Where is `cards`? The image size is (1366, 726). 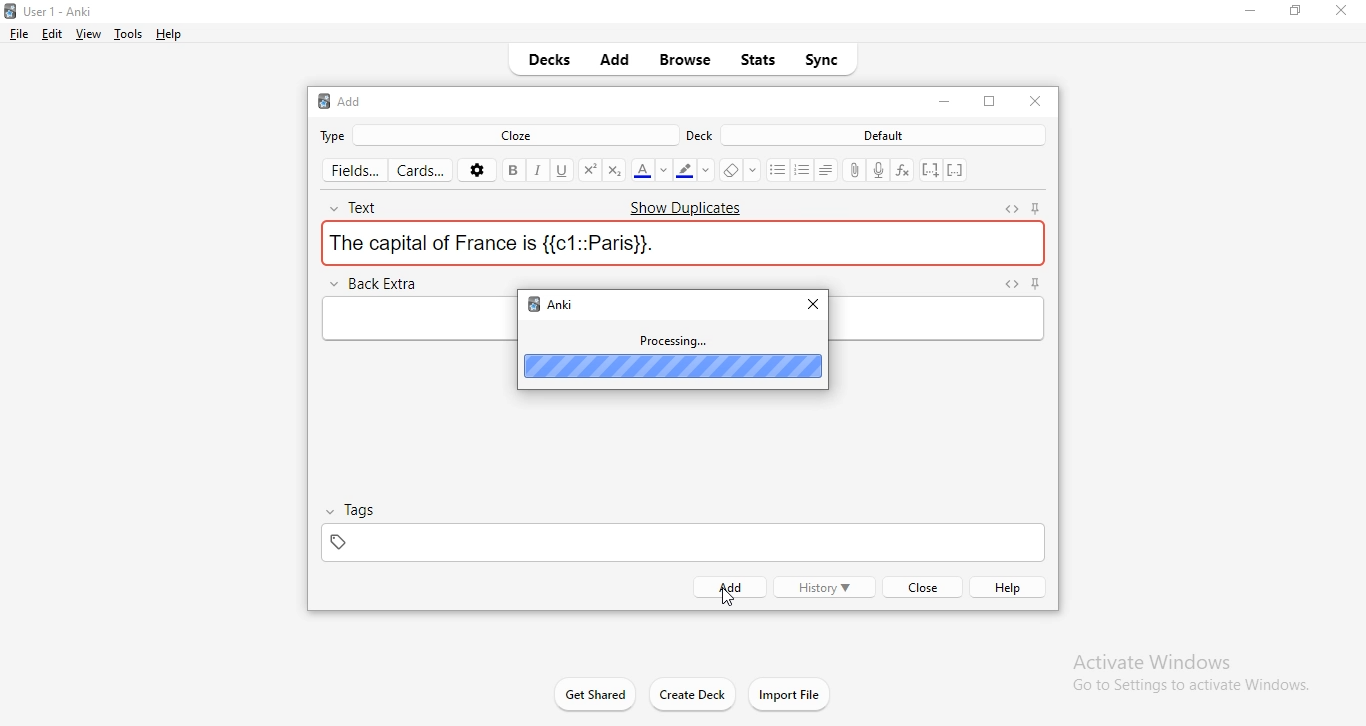
cards is located at coordinates (424, 171).